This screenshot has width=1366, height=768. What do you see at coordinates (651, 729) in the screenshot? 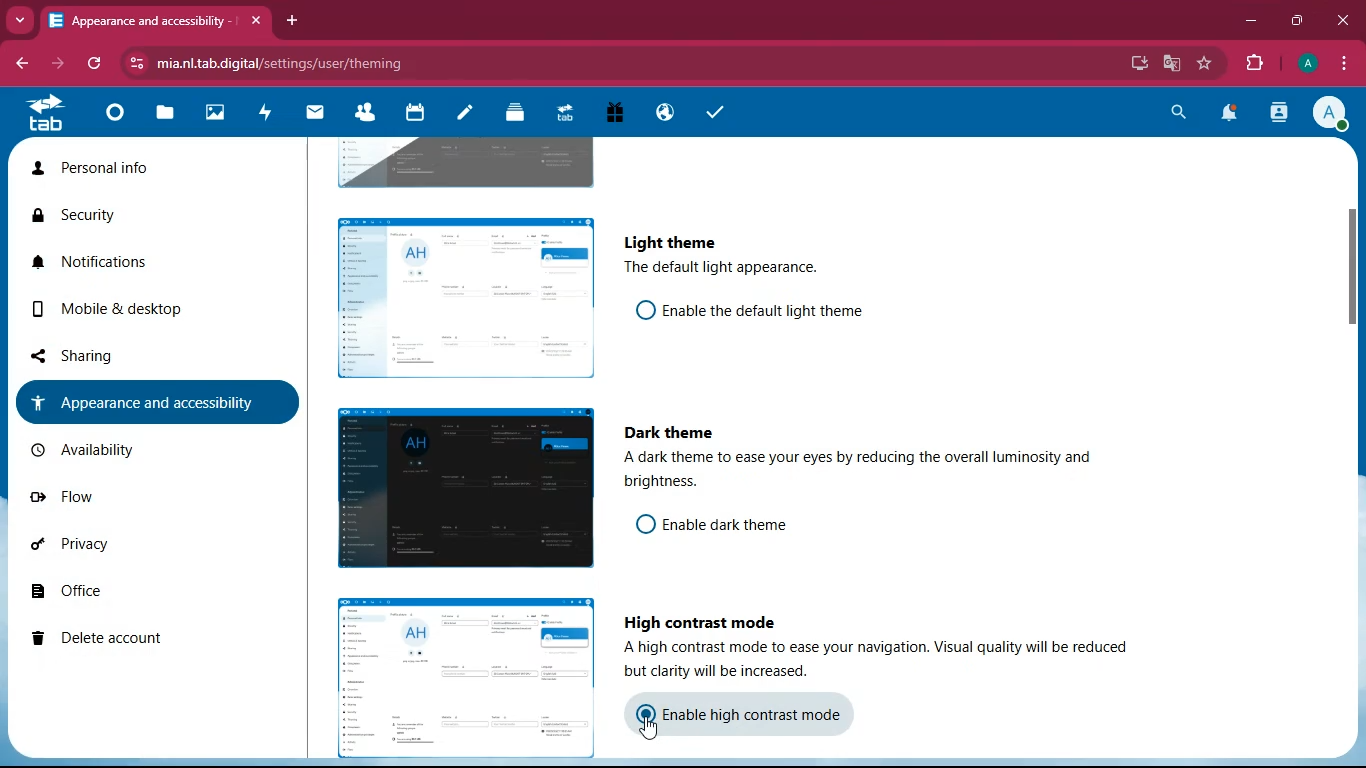
I see `on` at bounding box center [651, 729].